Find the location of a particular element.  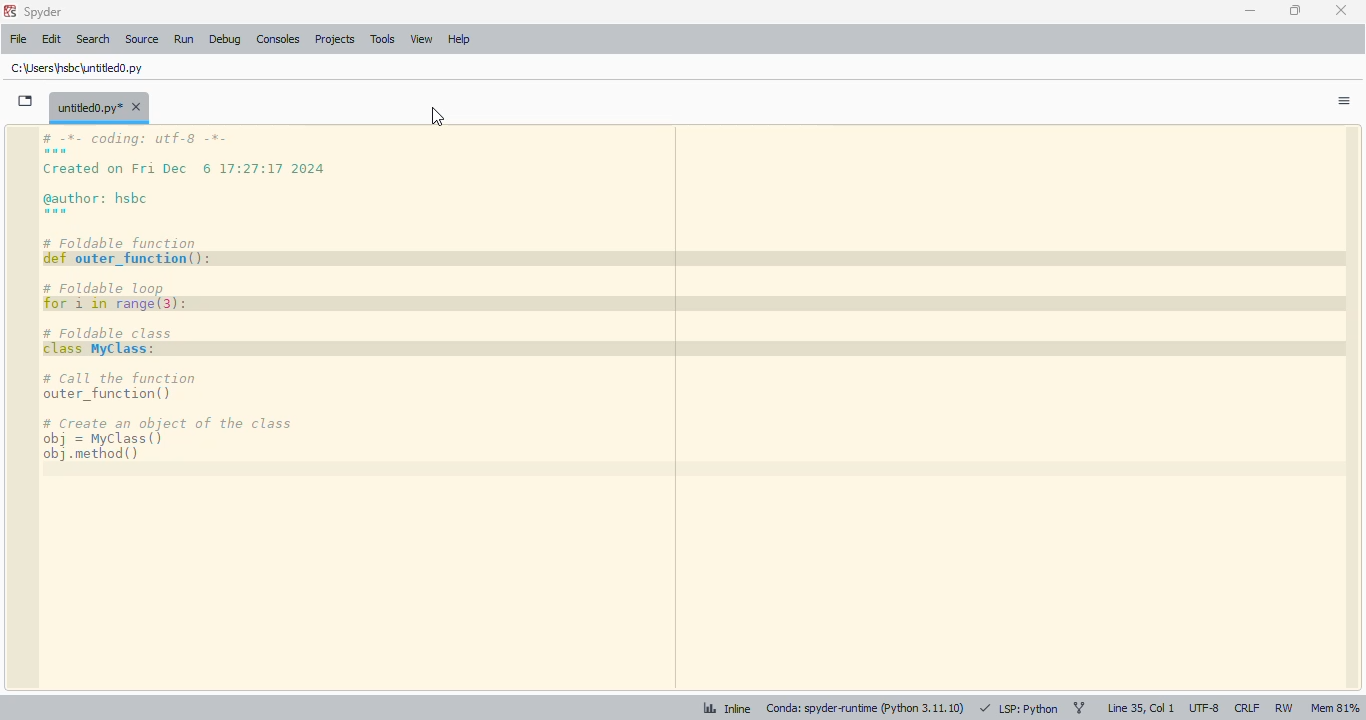

help is located at coordinates (458, 40).